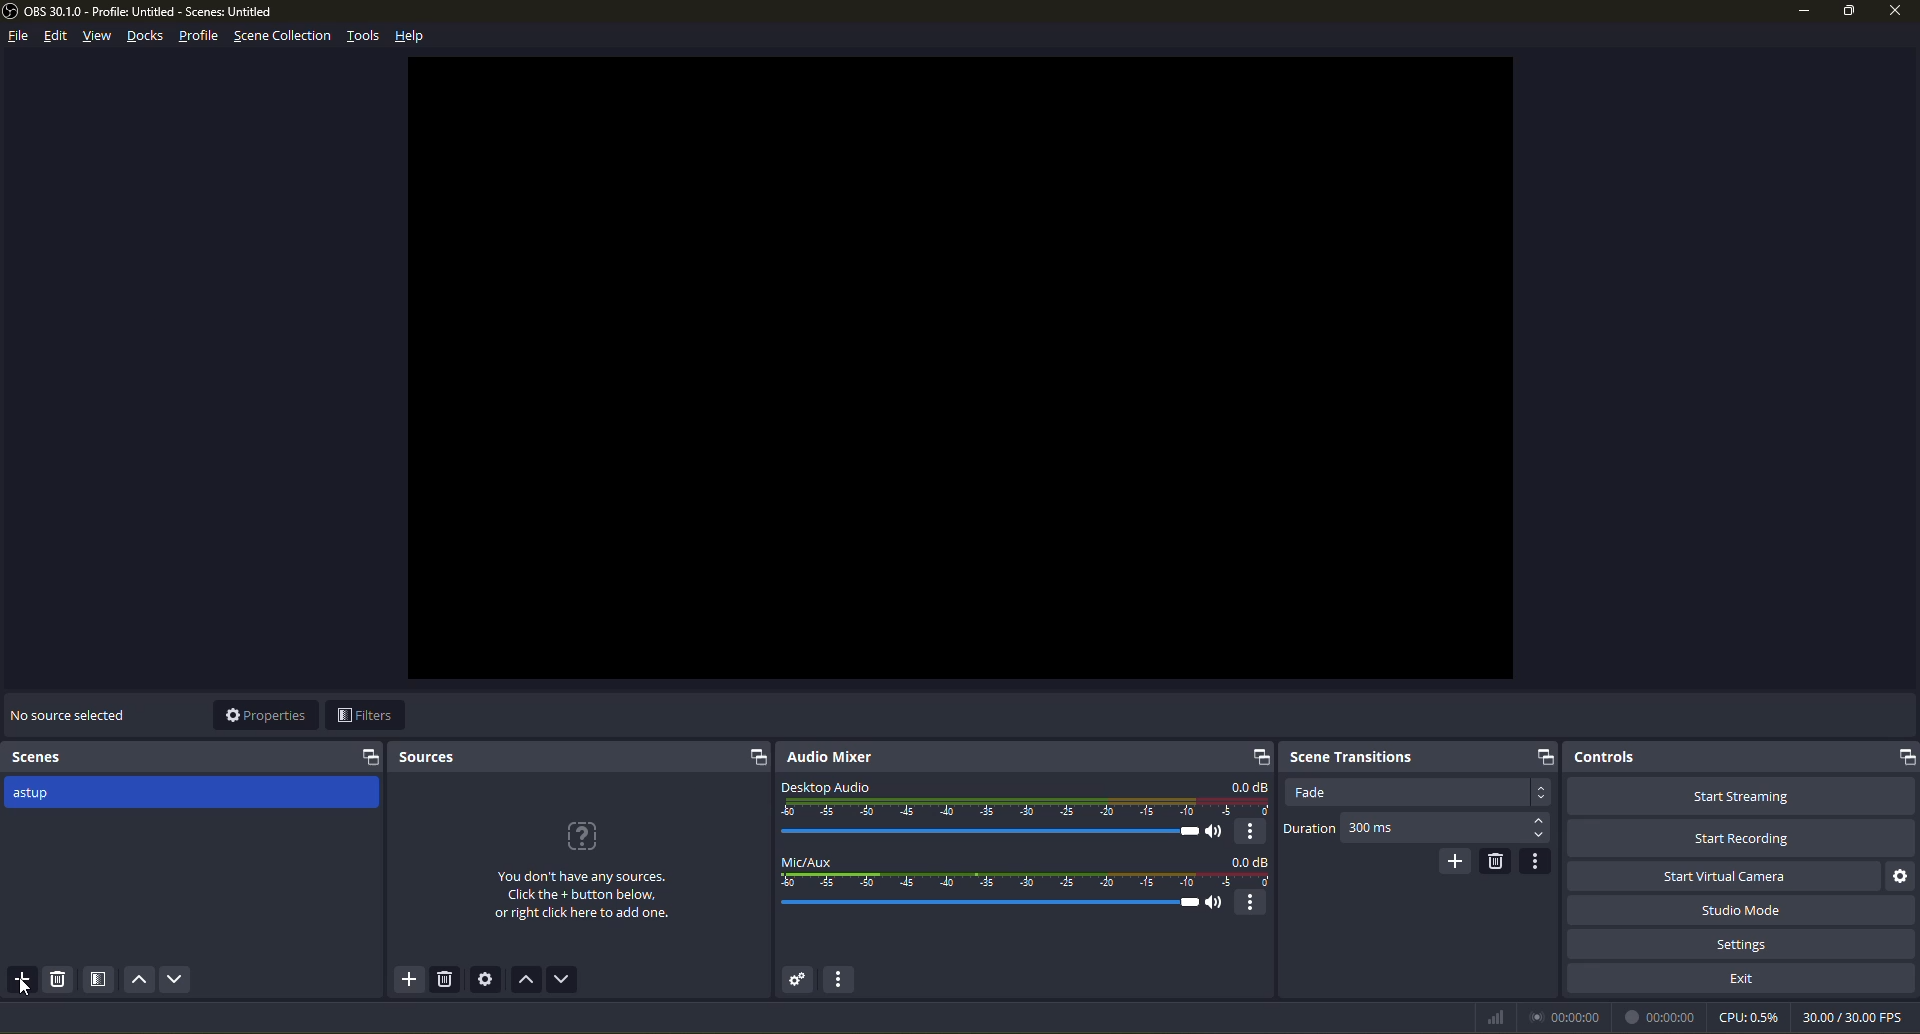  Describe the element at coordinates (177, 978) in the screenshot. I see `move scene down` at that location.